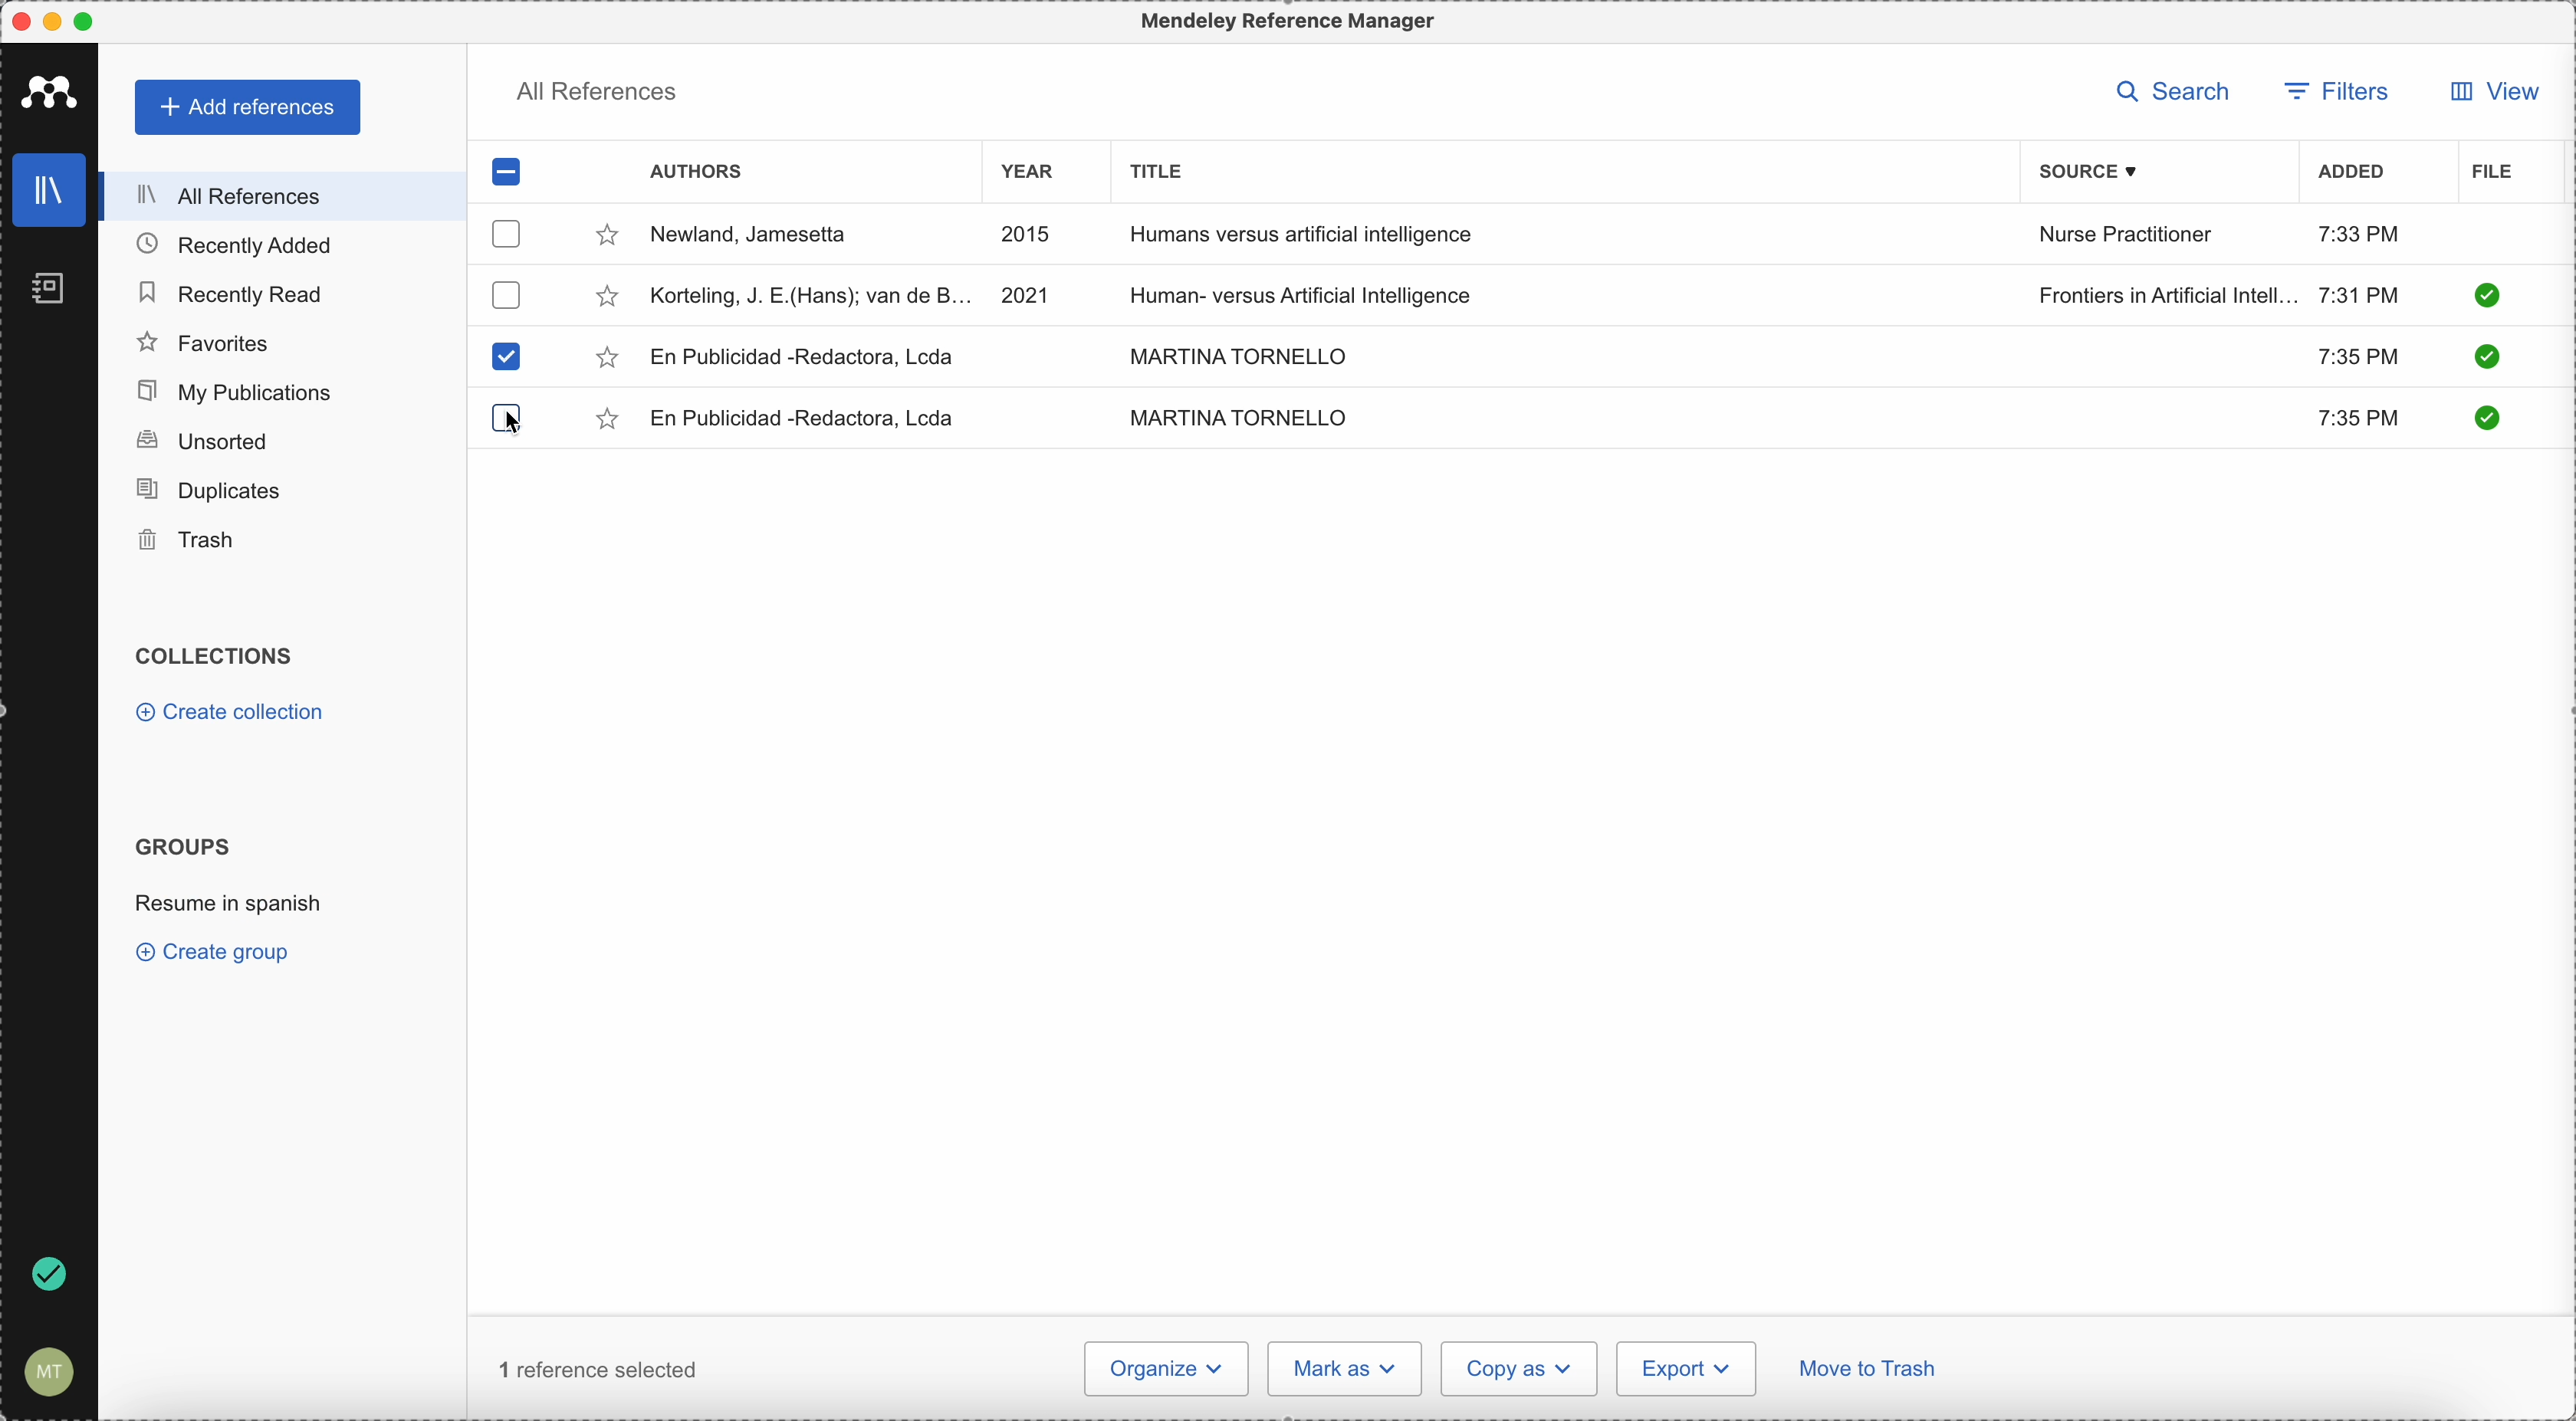  What do you see at coordinates (2486, 295) in the screenshot?
I see `check it` at bounding box center [2486, 295].